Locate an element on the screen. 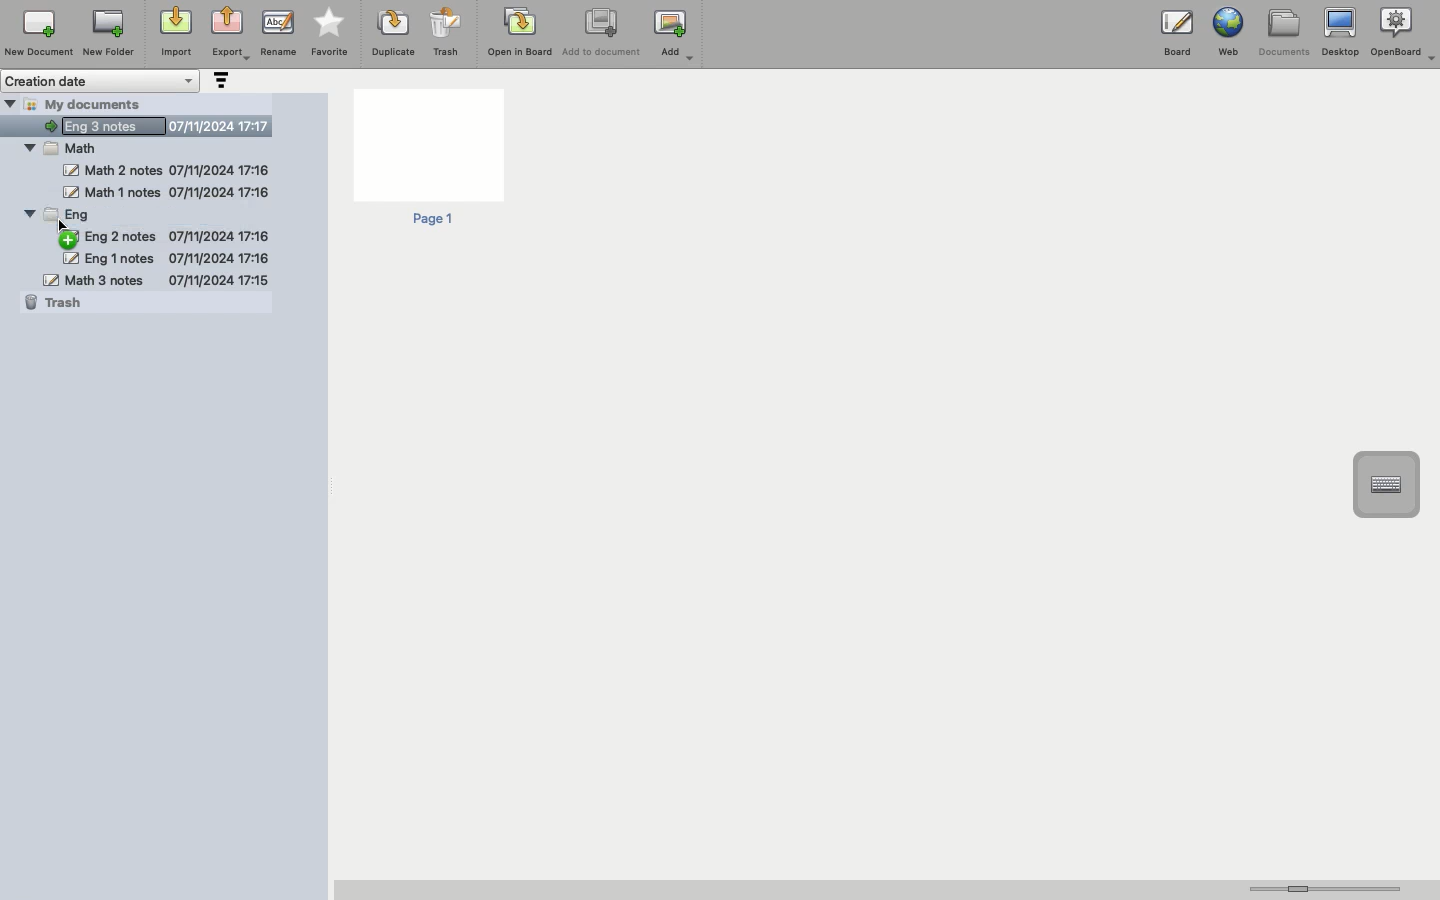 This screenshot has height=900, width=1440. Creation date is located at coordinates (102, 81).